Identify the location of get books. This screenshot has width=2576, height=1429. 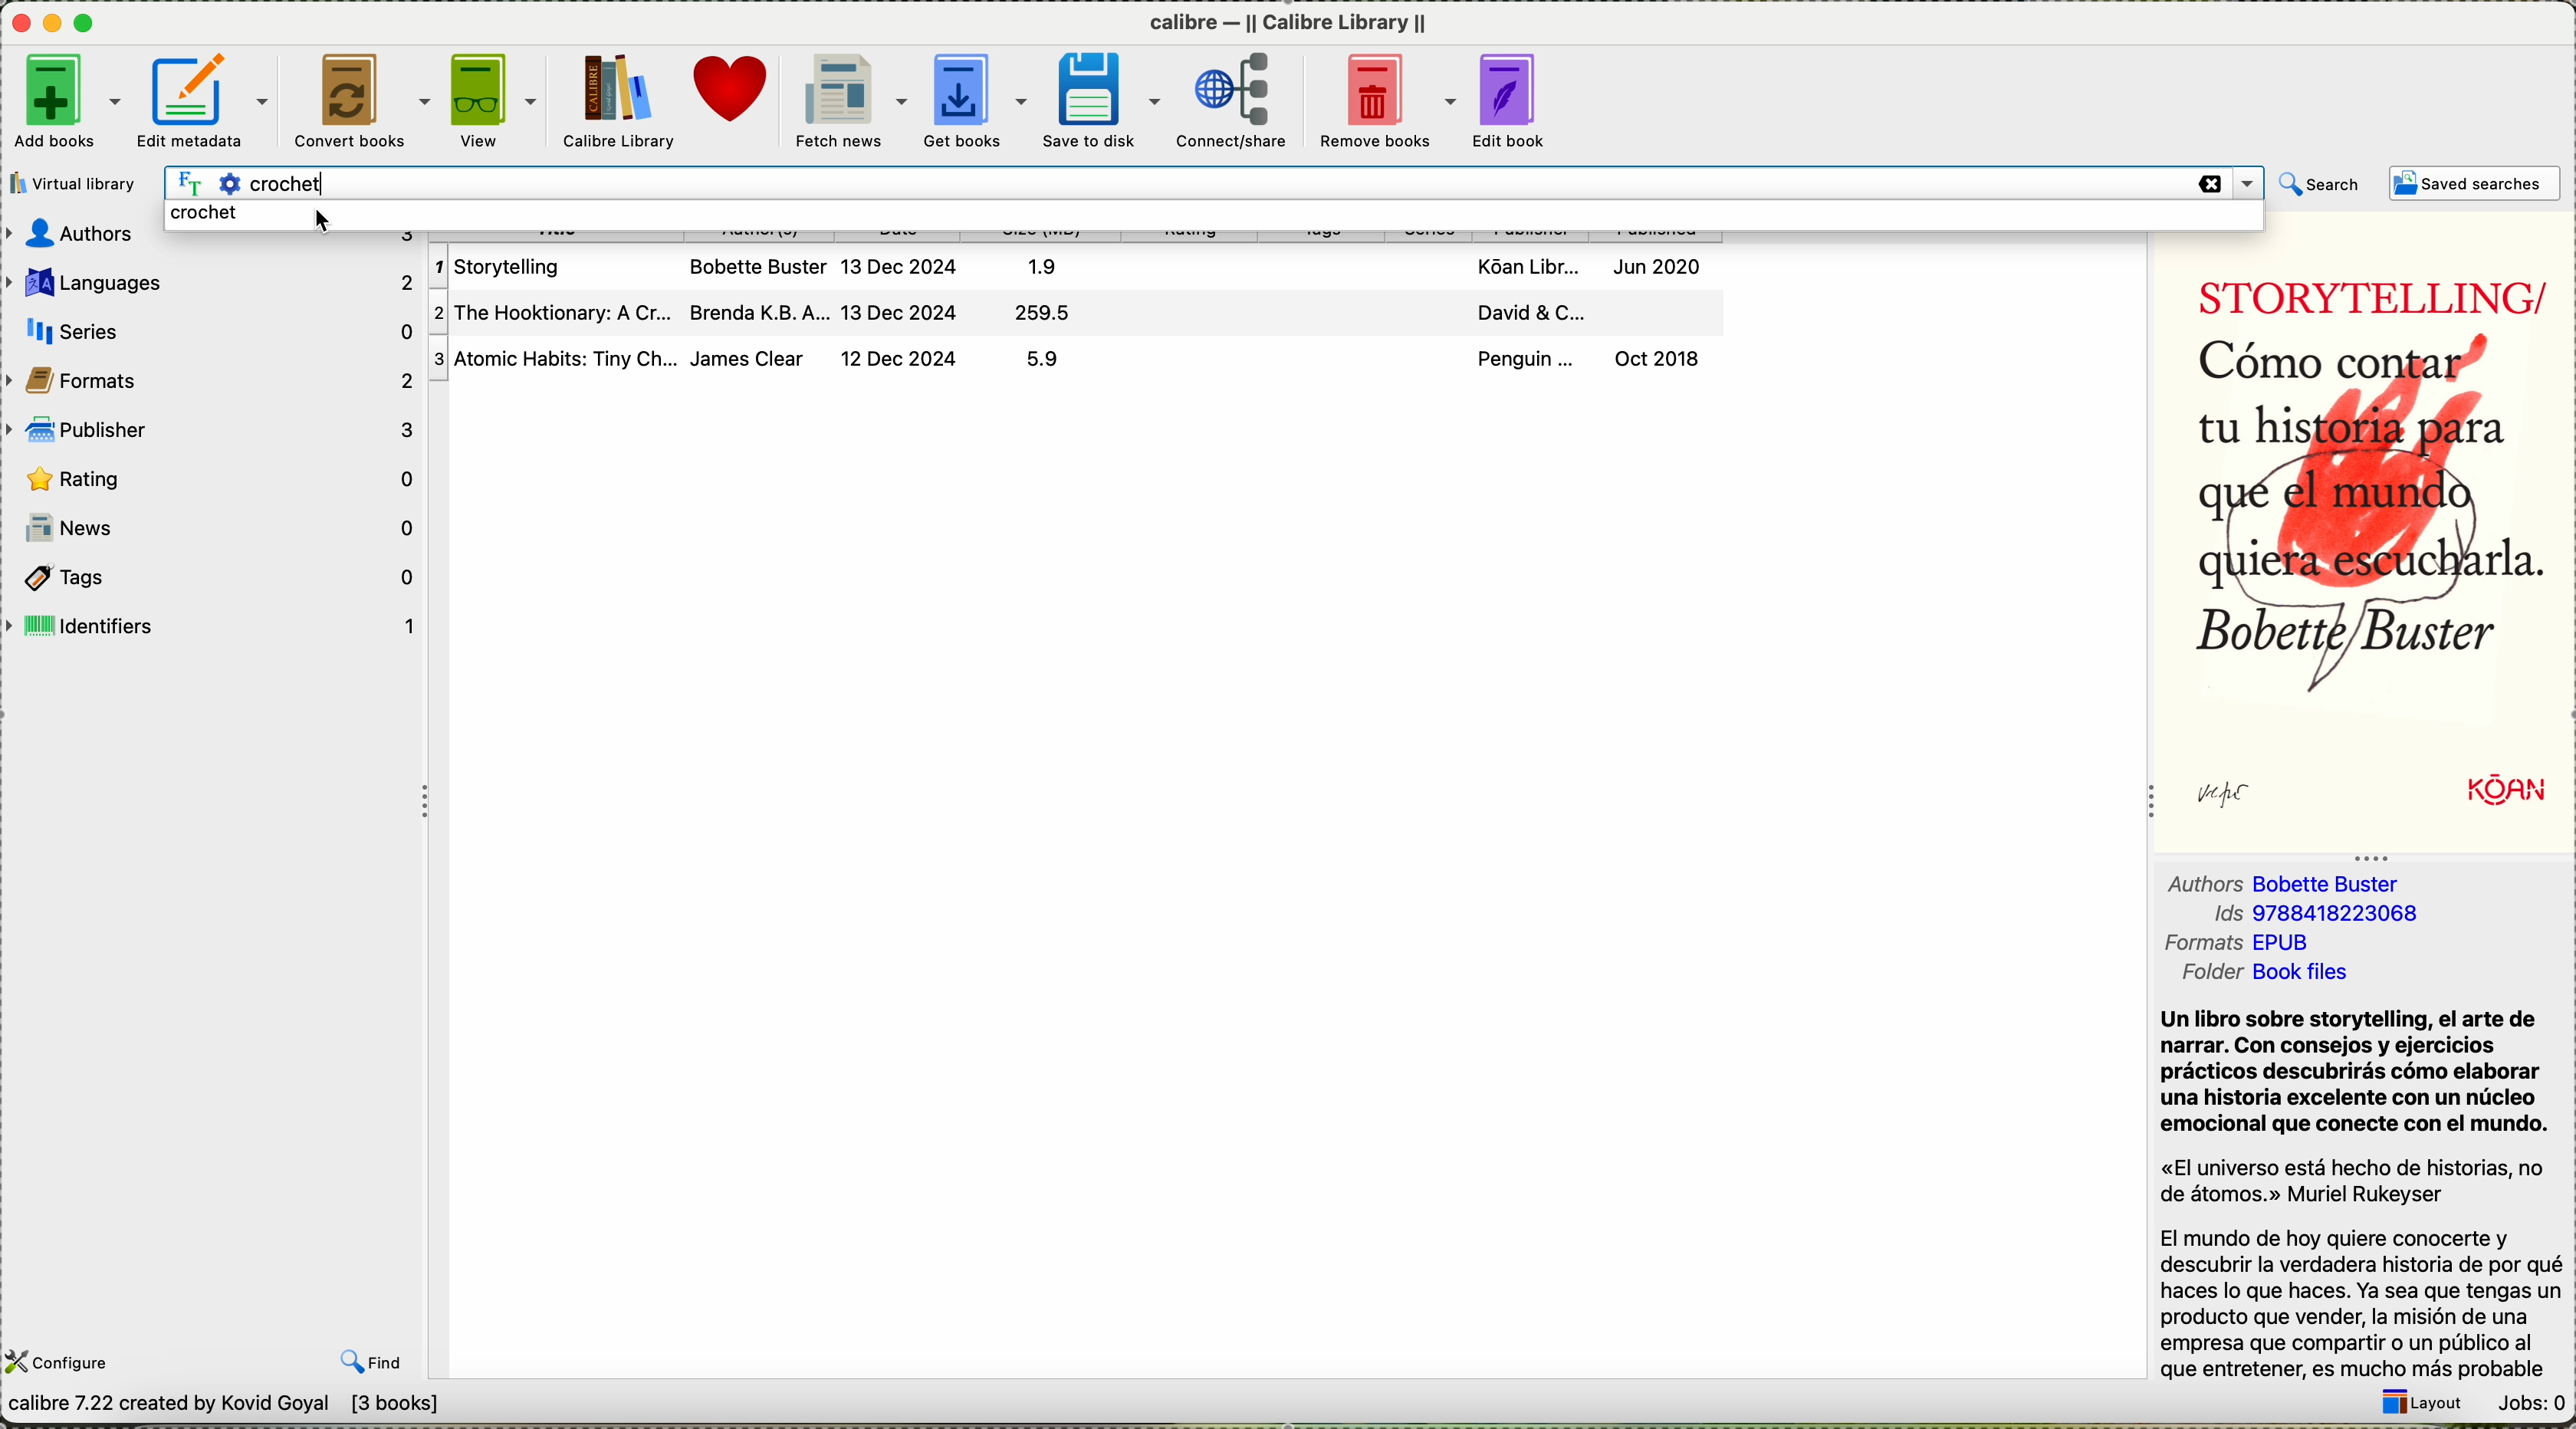
(975, 97).